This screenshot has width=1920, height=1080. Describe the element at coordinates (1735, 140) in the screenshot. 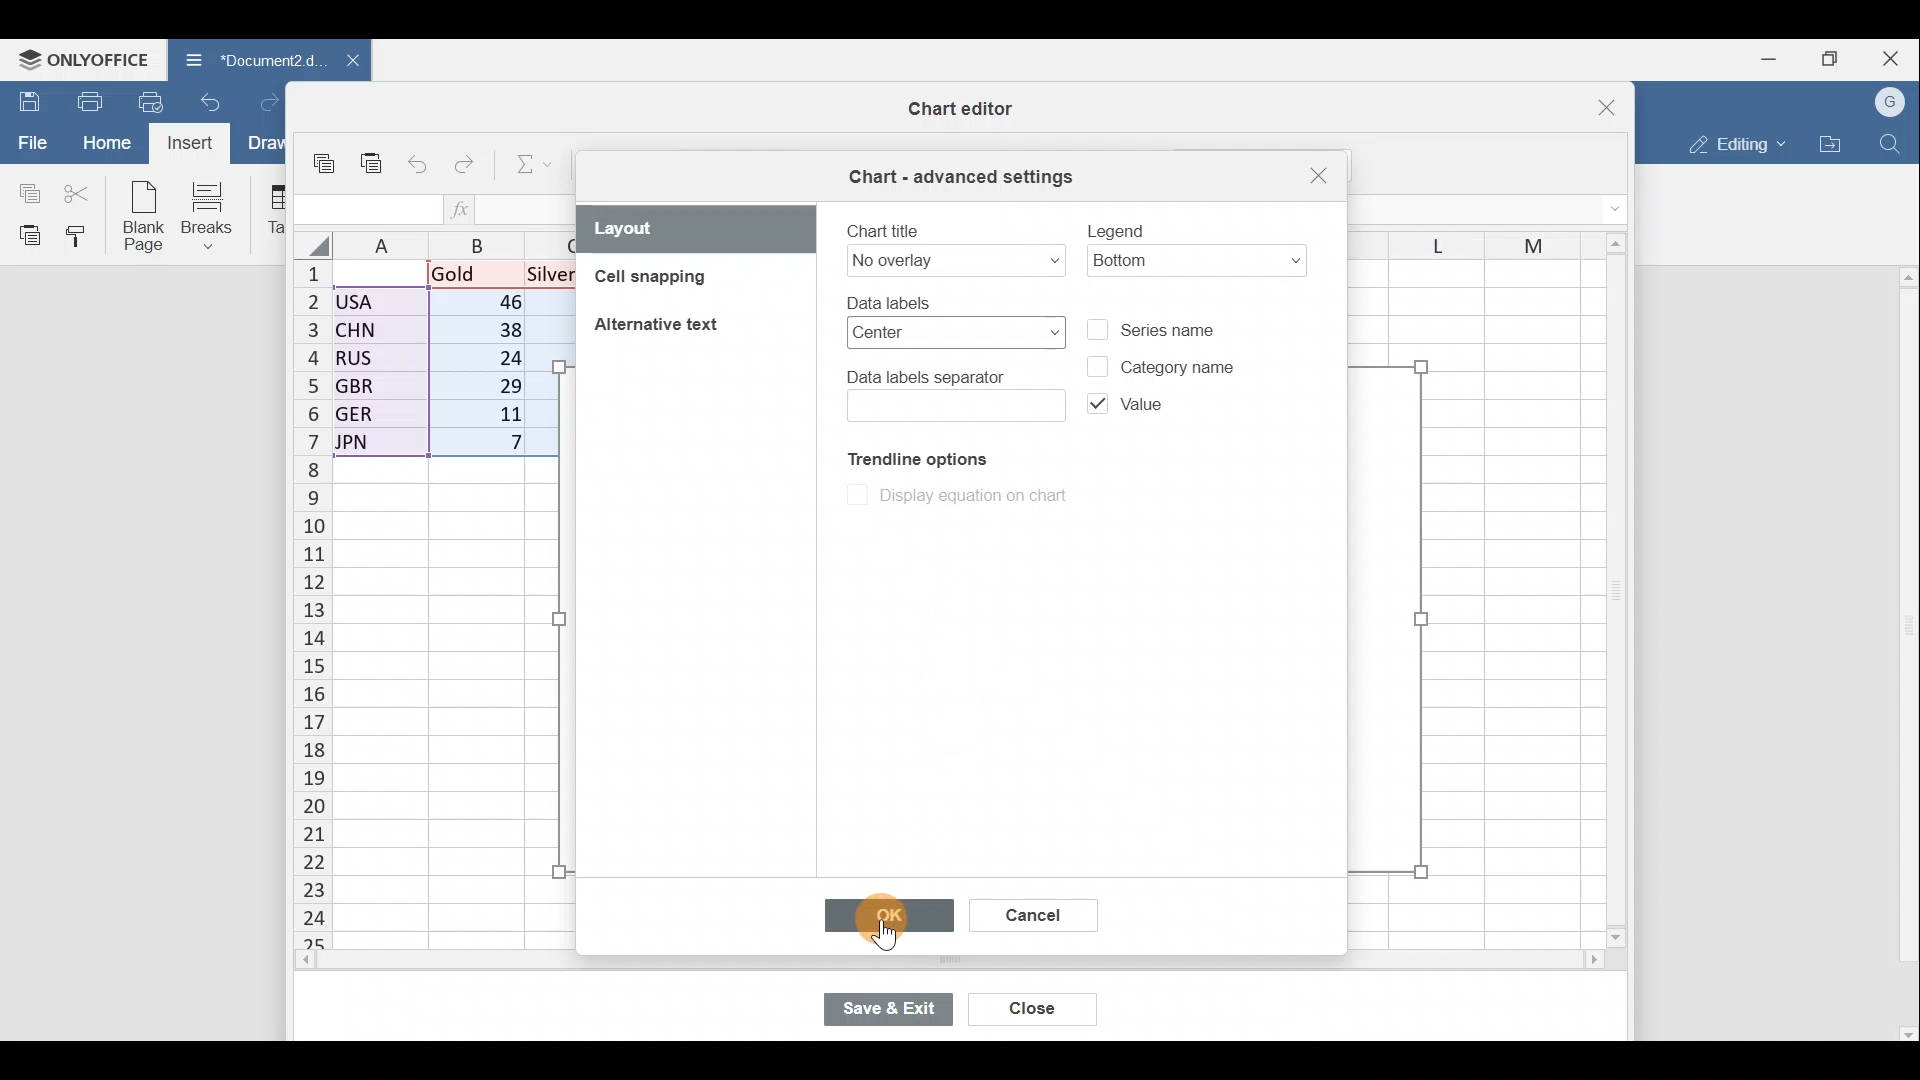

I see `Editing mode` at that location.